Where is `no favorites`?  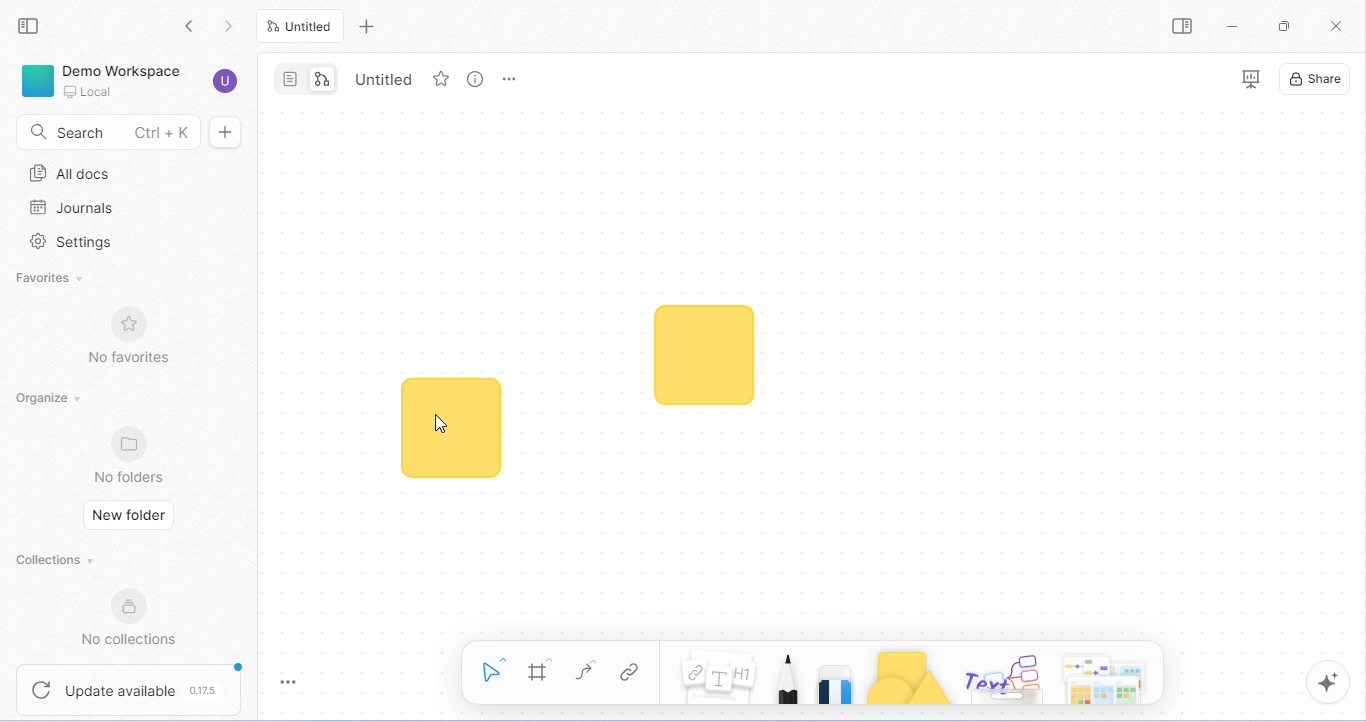 no favorites is located at coordinates (128, 338).